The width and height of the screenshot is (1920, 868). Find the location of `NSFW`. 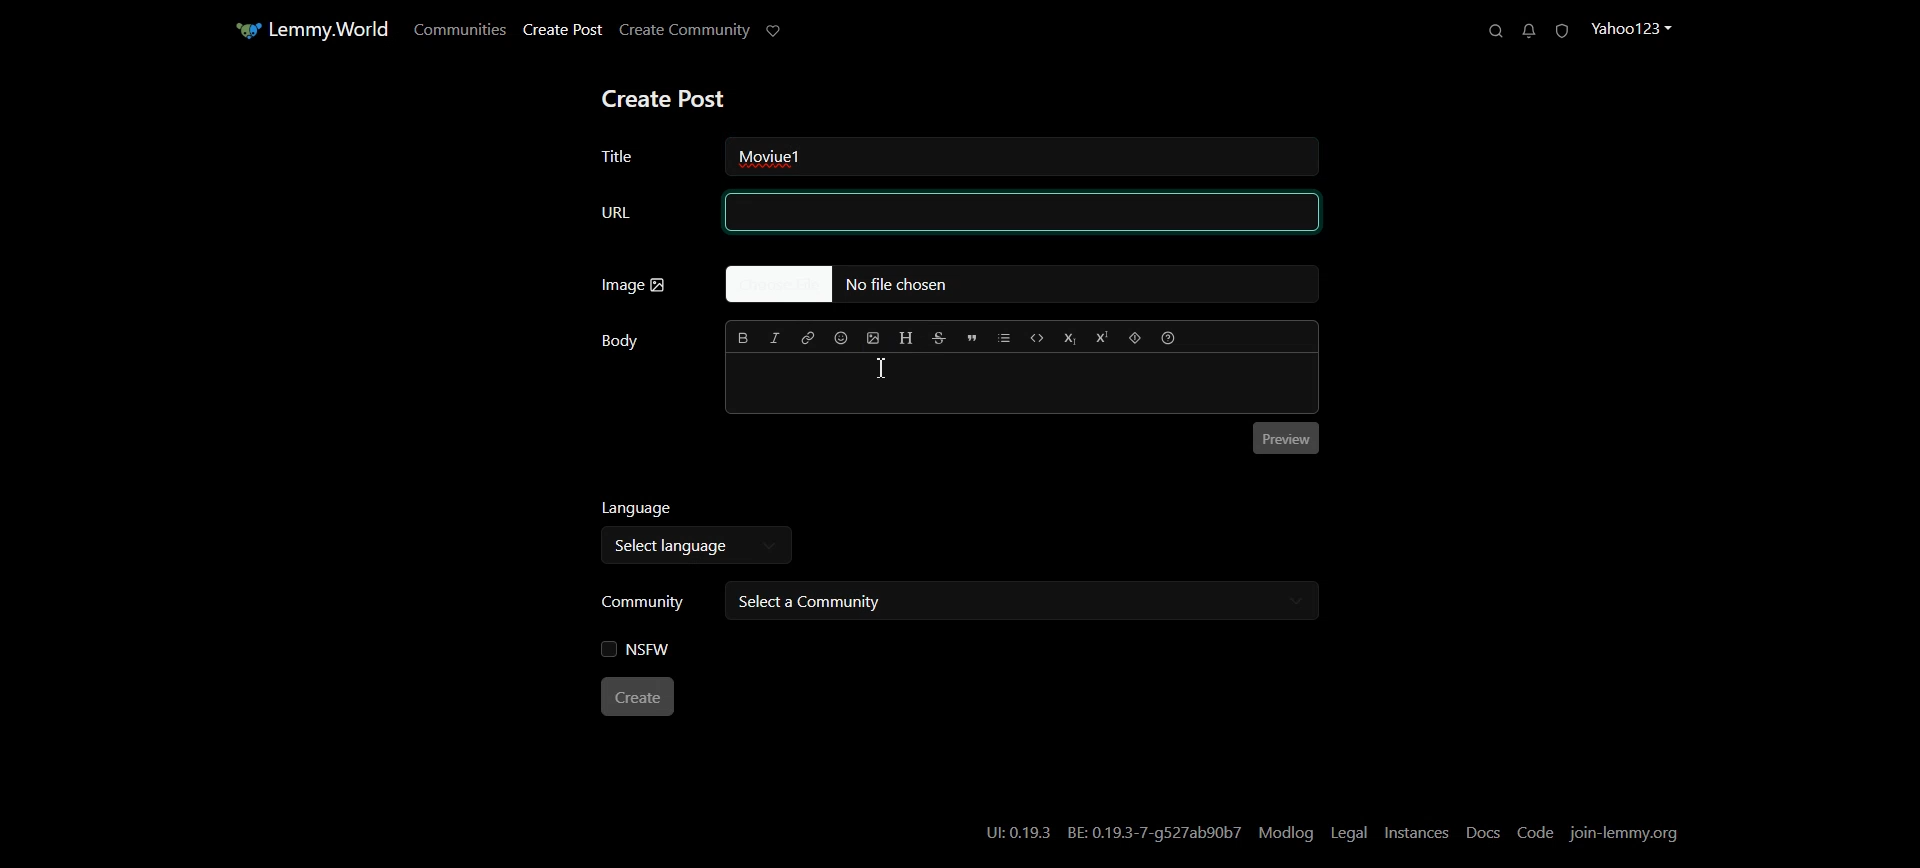

NSFW is located at coordinates (637, 650).